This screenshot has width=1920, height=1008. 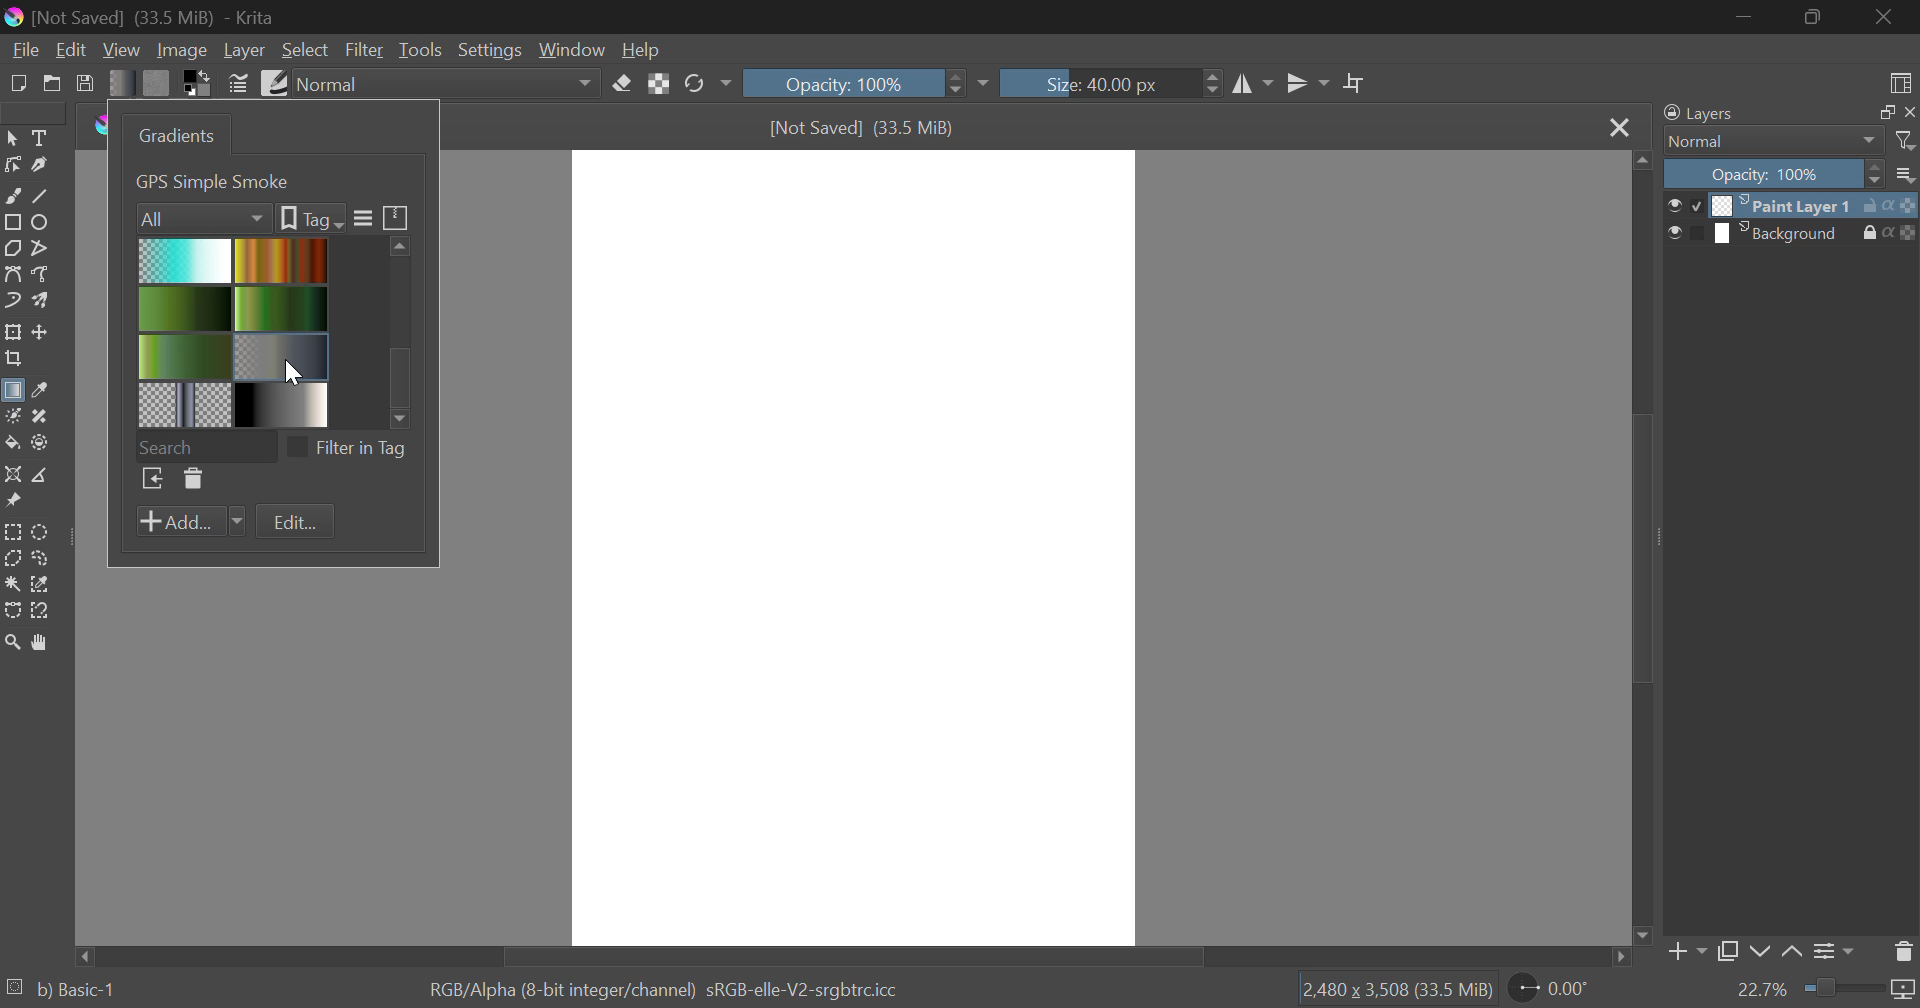 I want to click on Layer Settings, so click(x=1831, y=951).